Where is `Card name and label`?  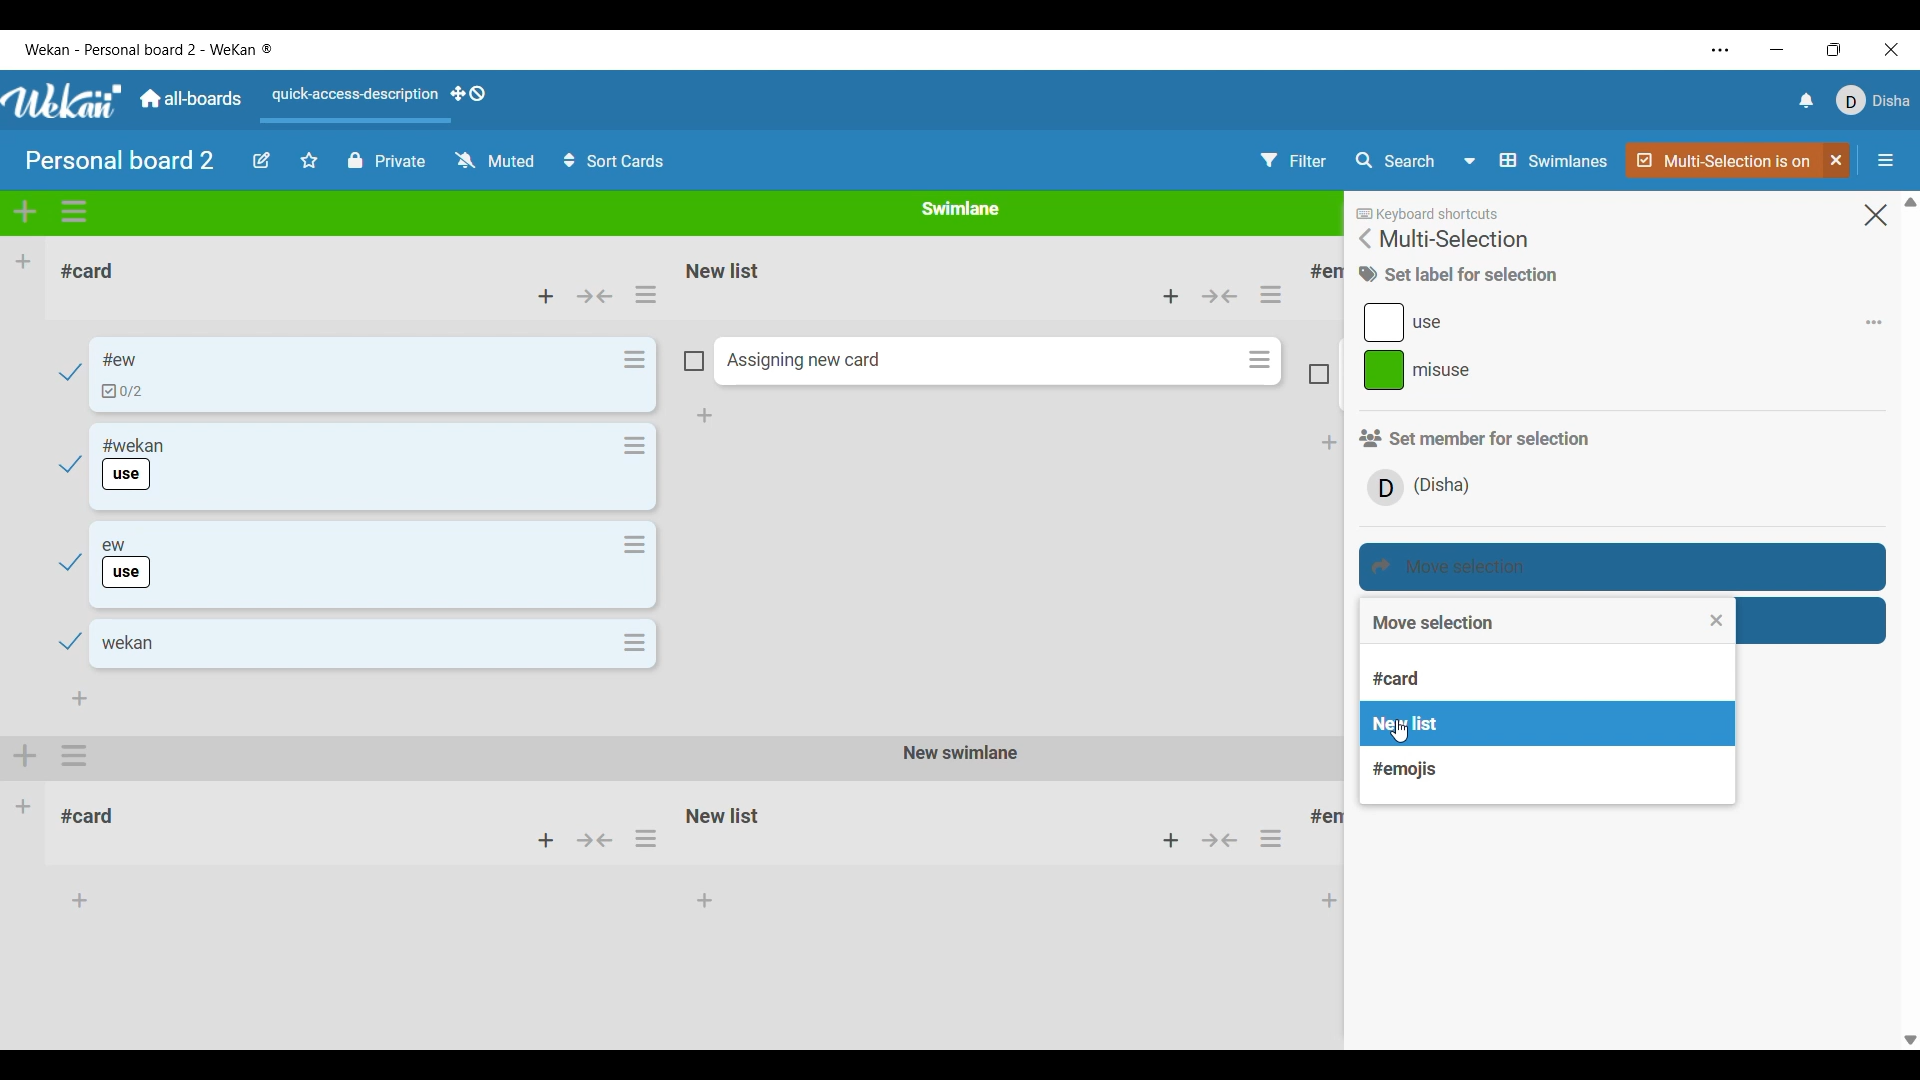 Card name and label is located at coordinates (136, 563).